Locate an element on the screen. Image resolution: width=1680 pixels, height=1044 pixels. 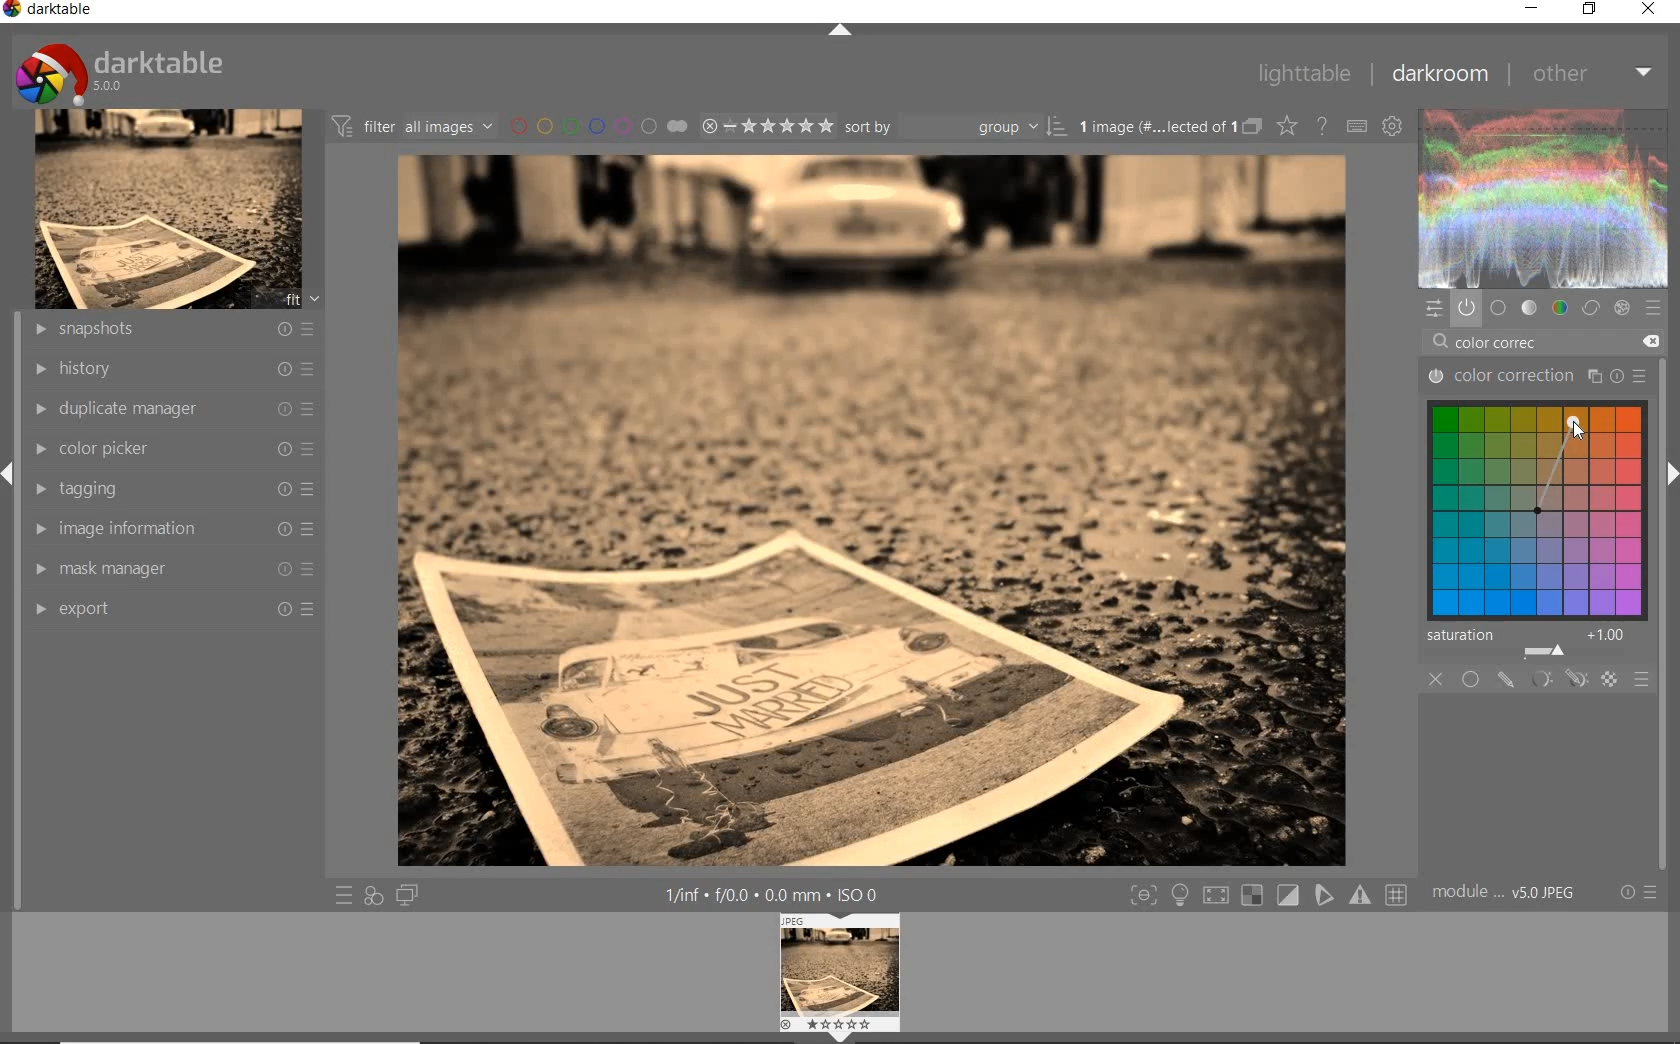
minimize is located at coordinates (1532, 7).